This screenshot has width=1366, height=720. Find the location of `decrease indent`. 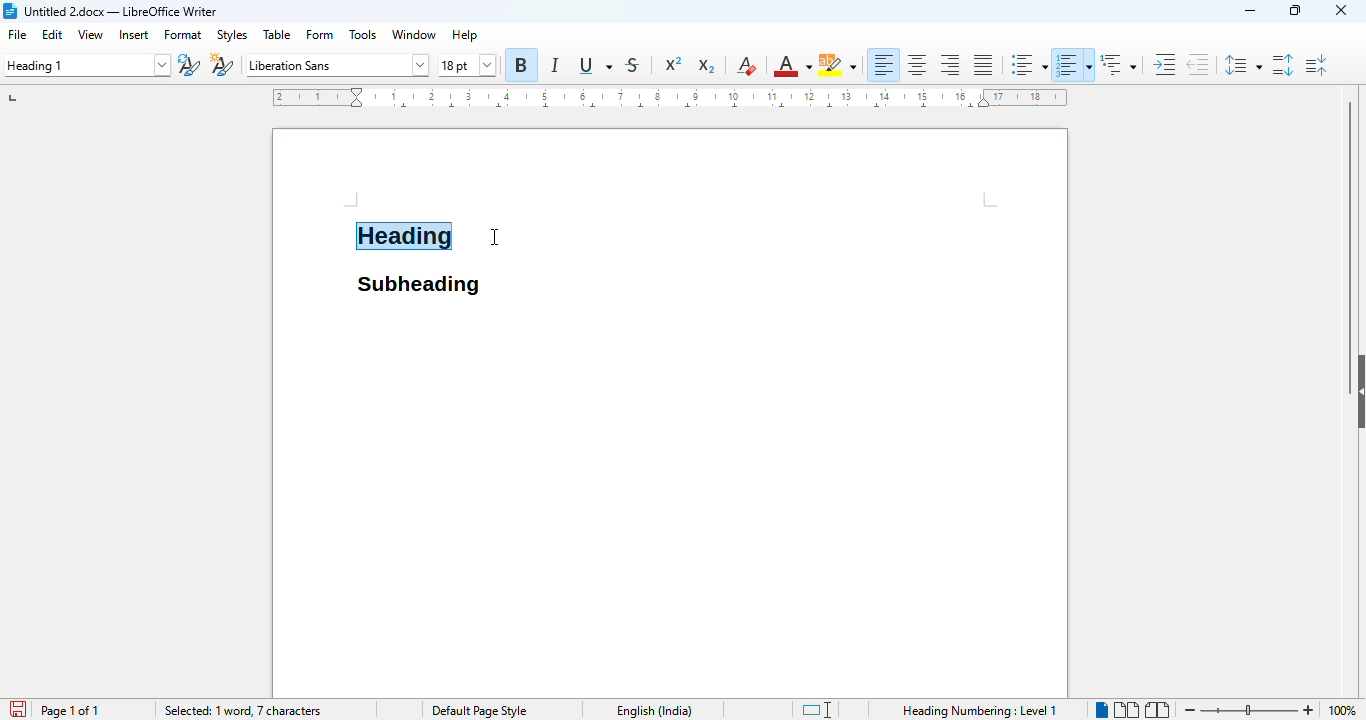

decrease indent is located at coordinates (1197, 64).